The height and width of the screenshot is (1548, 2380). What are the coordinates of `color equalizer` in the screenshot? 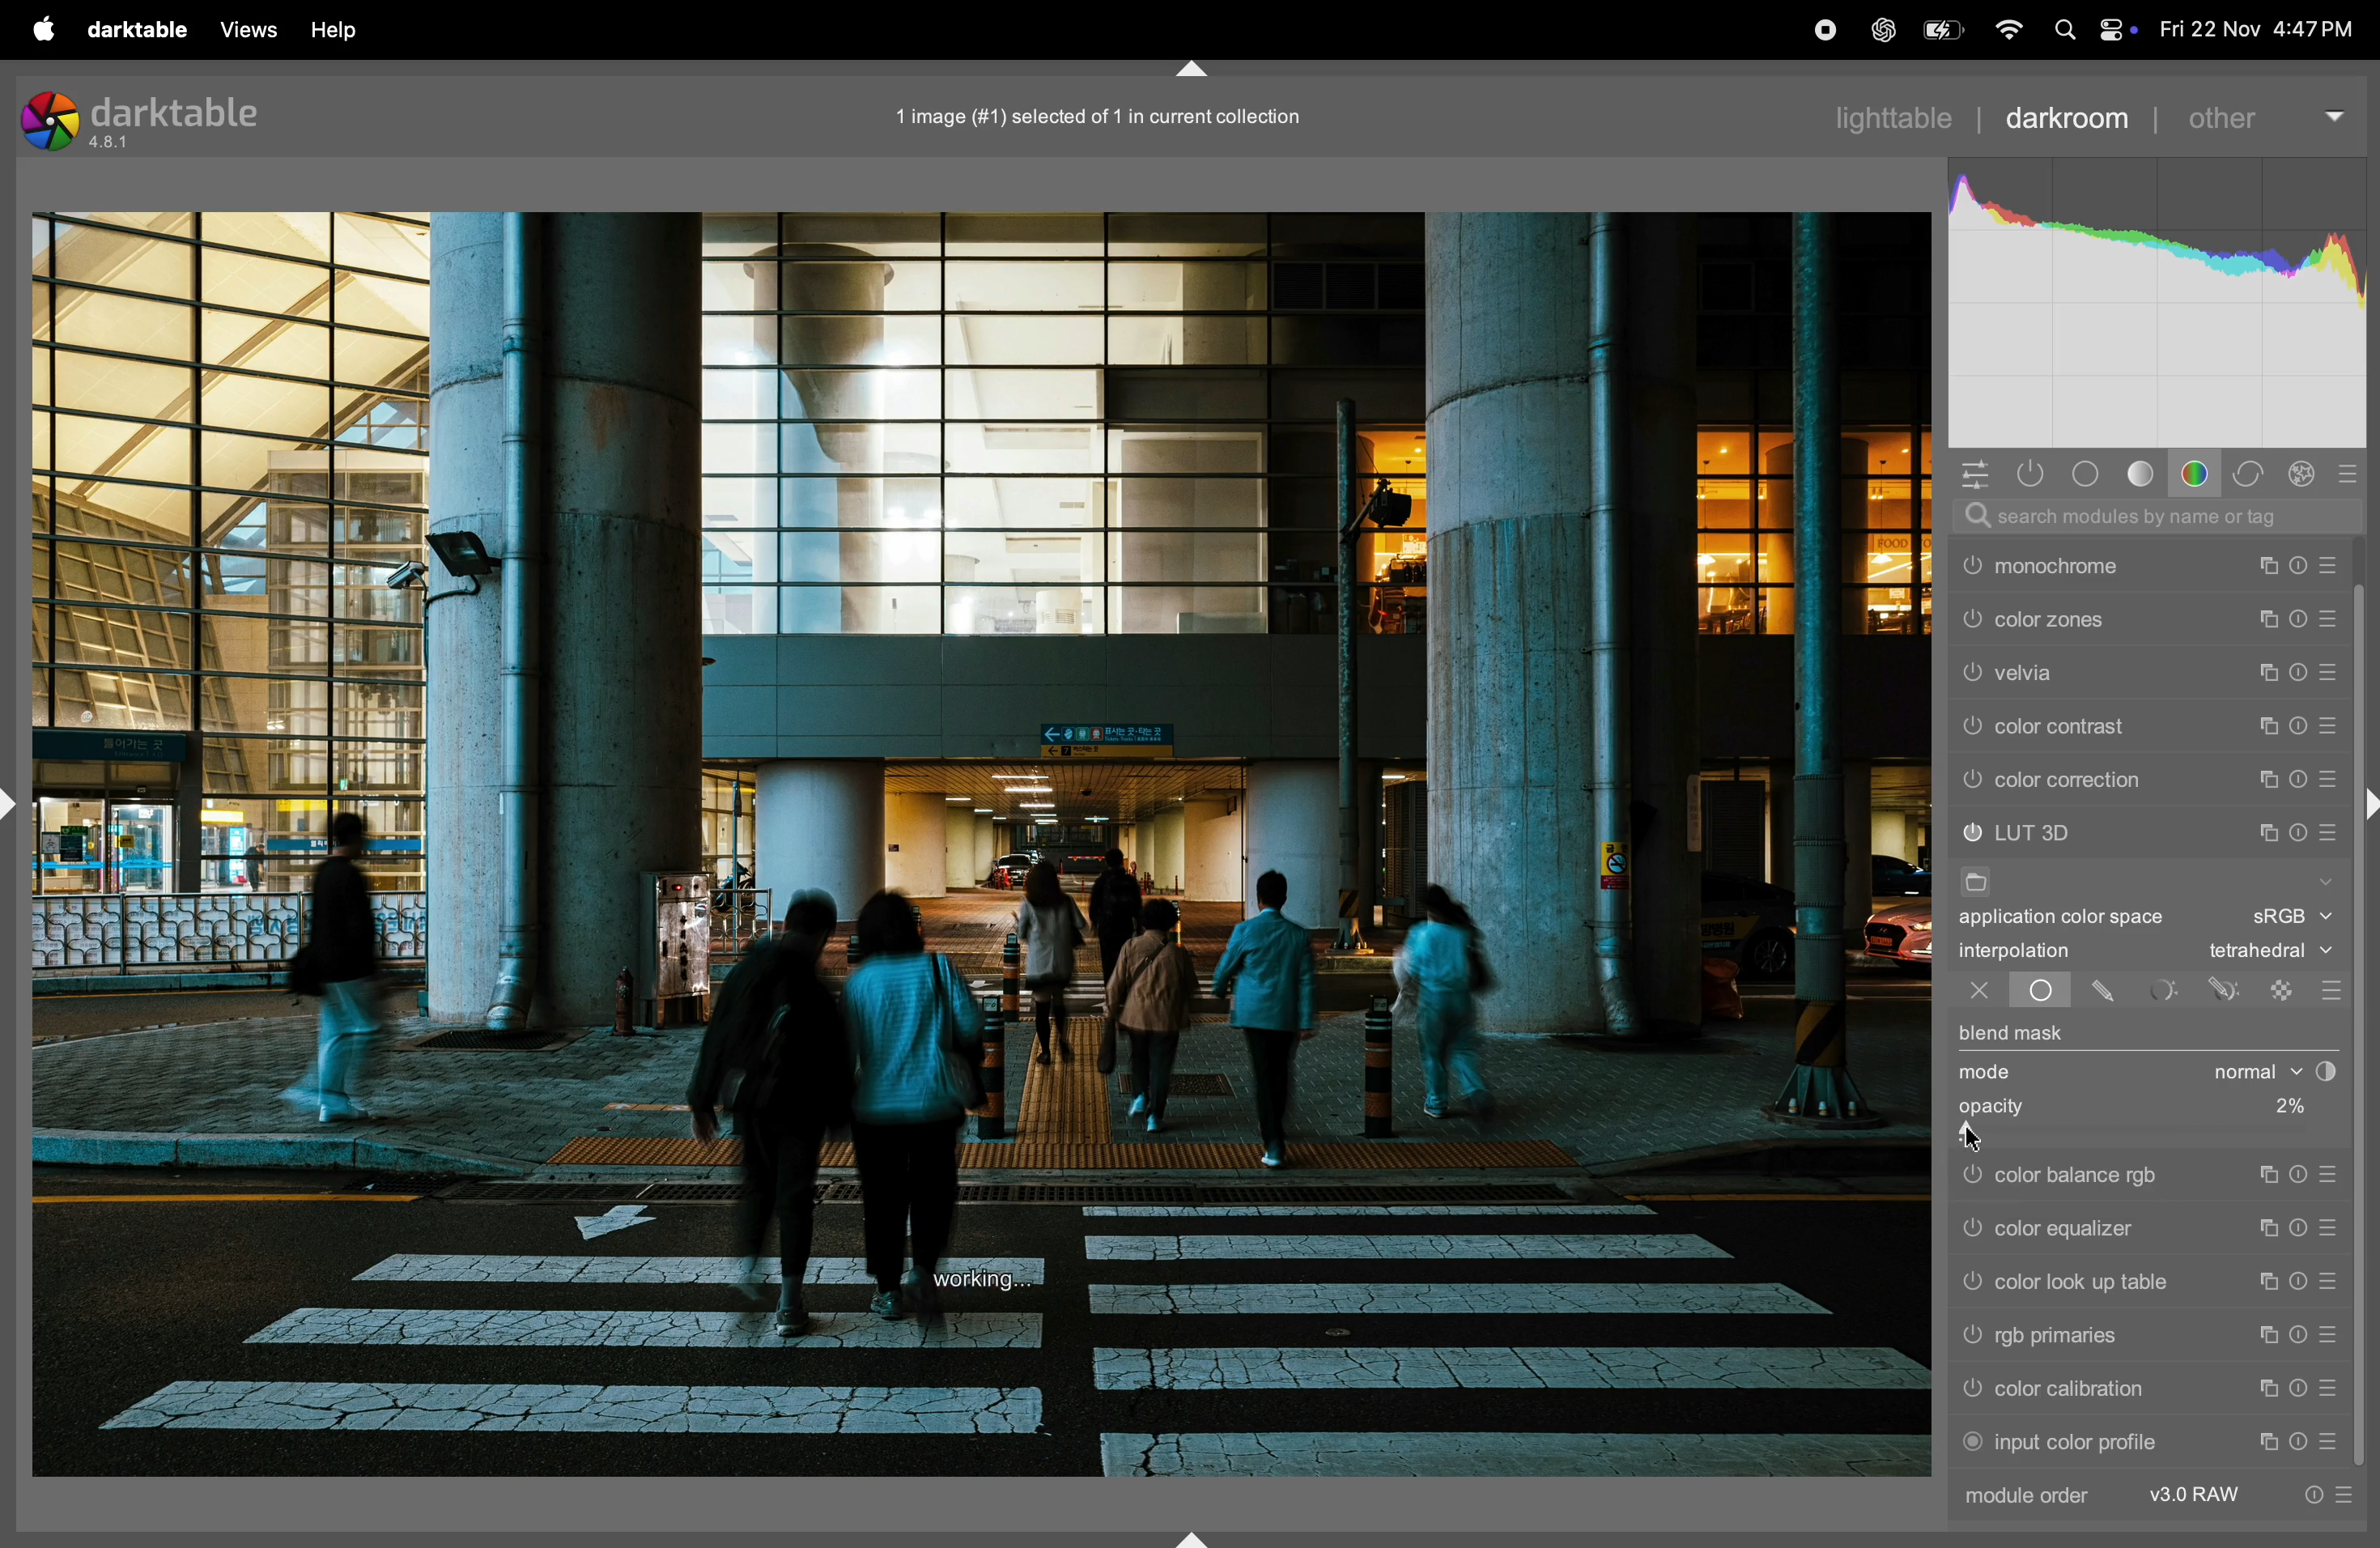 It's located at (2100, 1231).